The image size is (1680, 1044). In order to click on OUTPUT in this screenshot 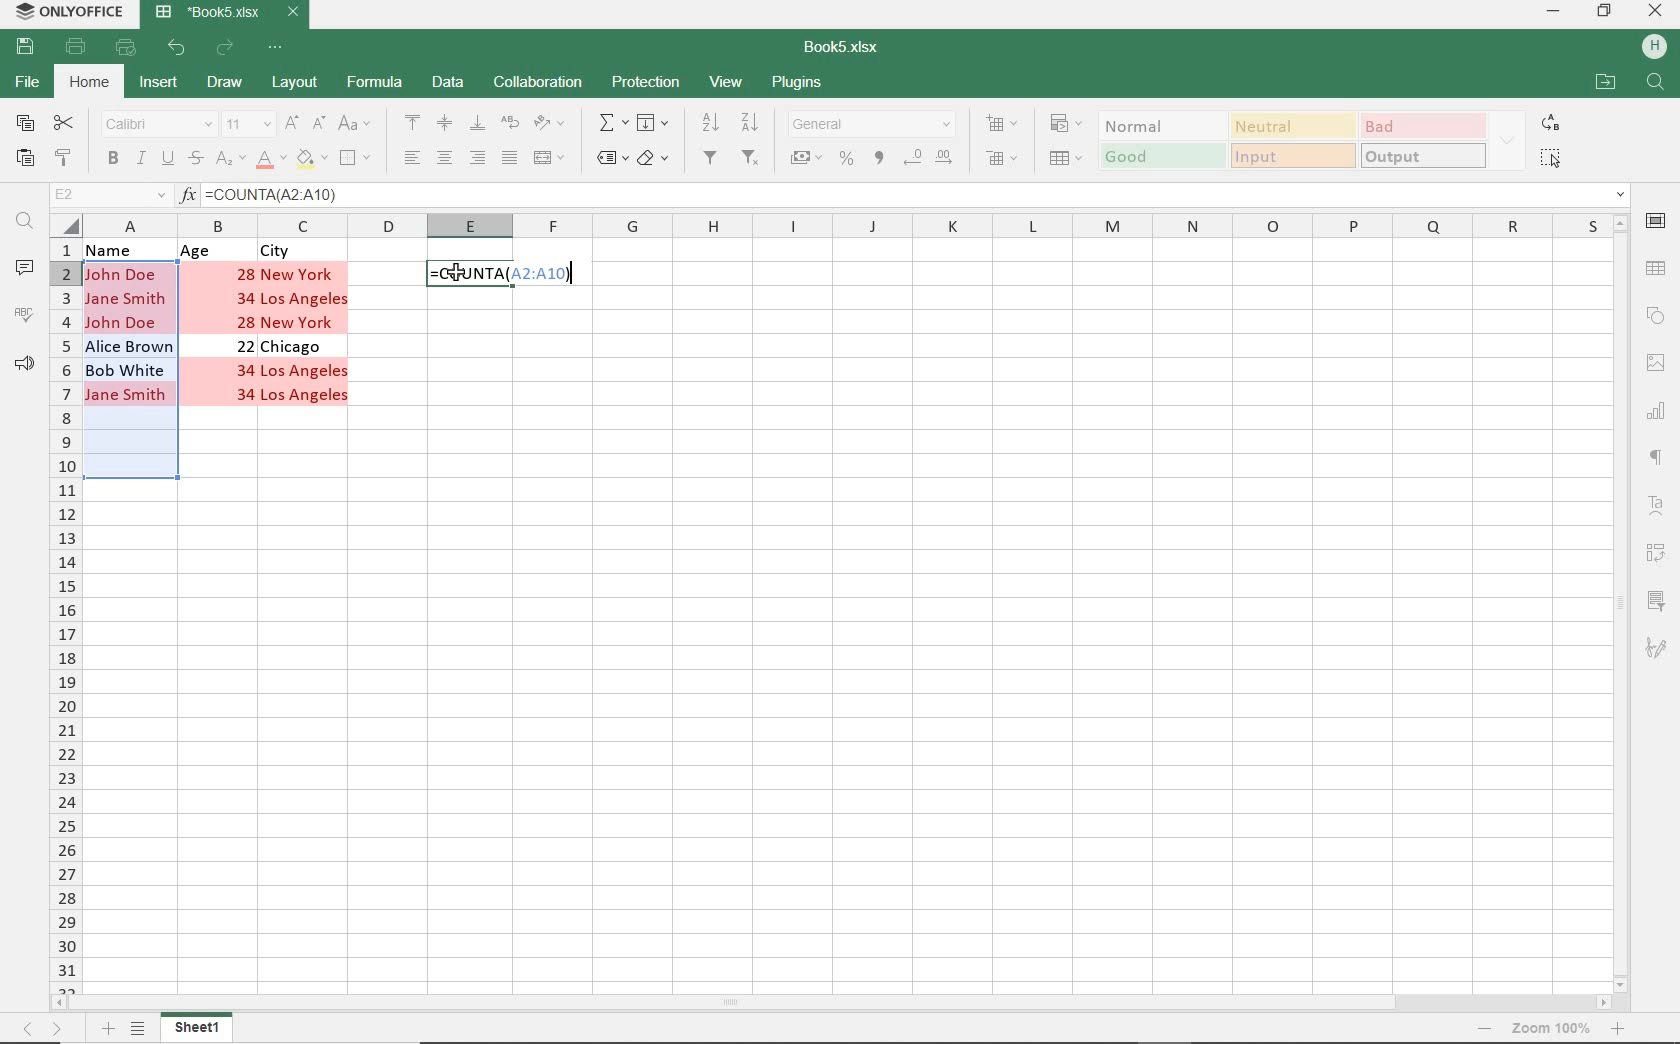, I will do `click(1424, 156)`.